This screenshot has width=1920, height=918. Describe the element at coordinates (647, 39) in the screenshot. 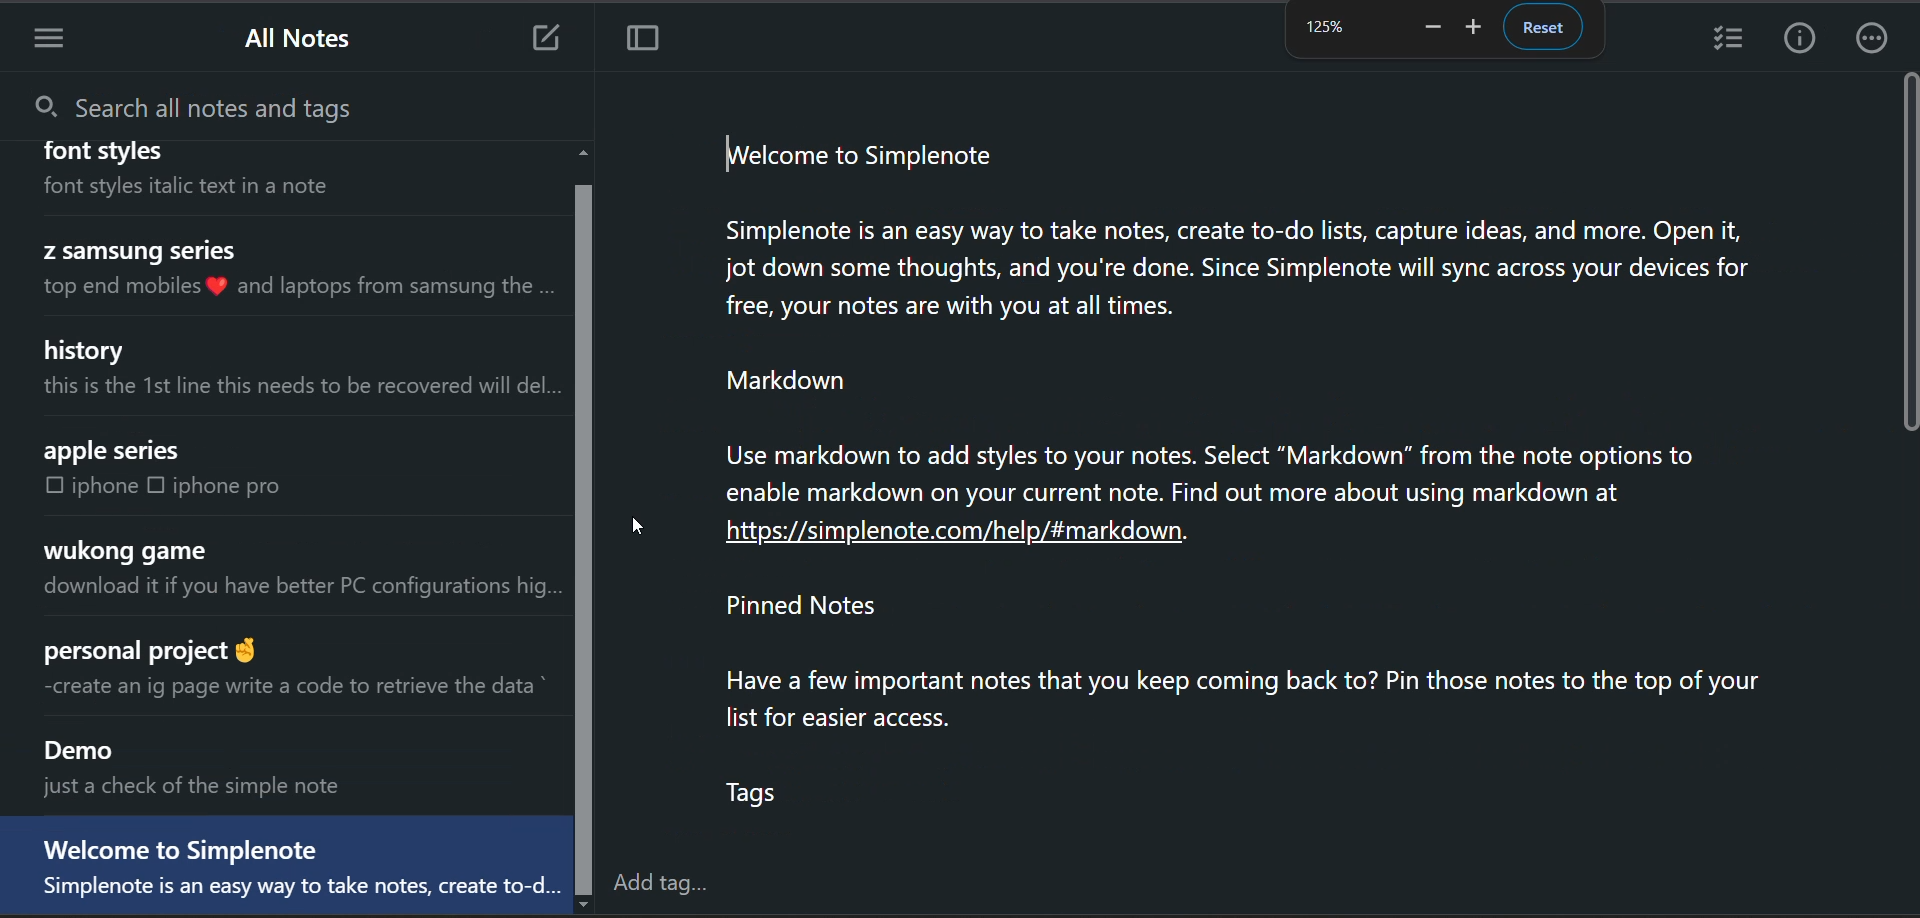

I see `toggle focus mode` at that location.